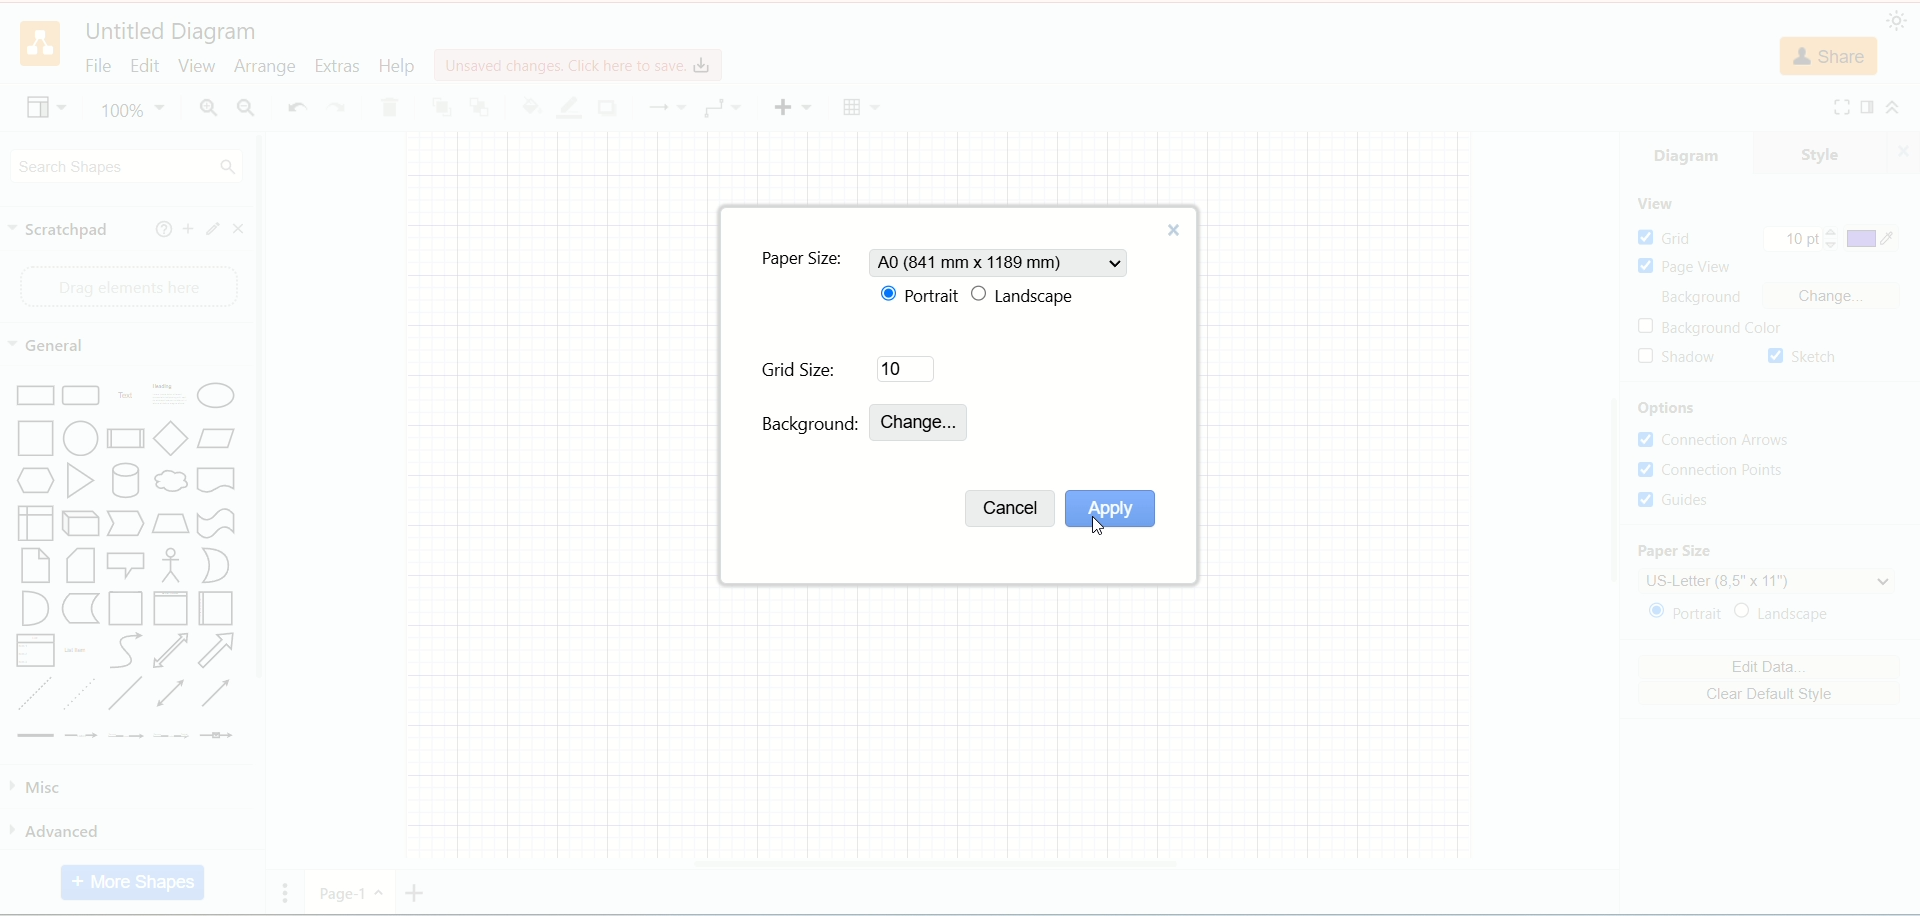 Image resolution: width=1920 pixels, height=916 pixels. What do you see at coordinates (1673, 552) in the screenshot?
I see `paper size` at bounding box center [1673, 552].